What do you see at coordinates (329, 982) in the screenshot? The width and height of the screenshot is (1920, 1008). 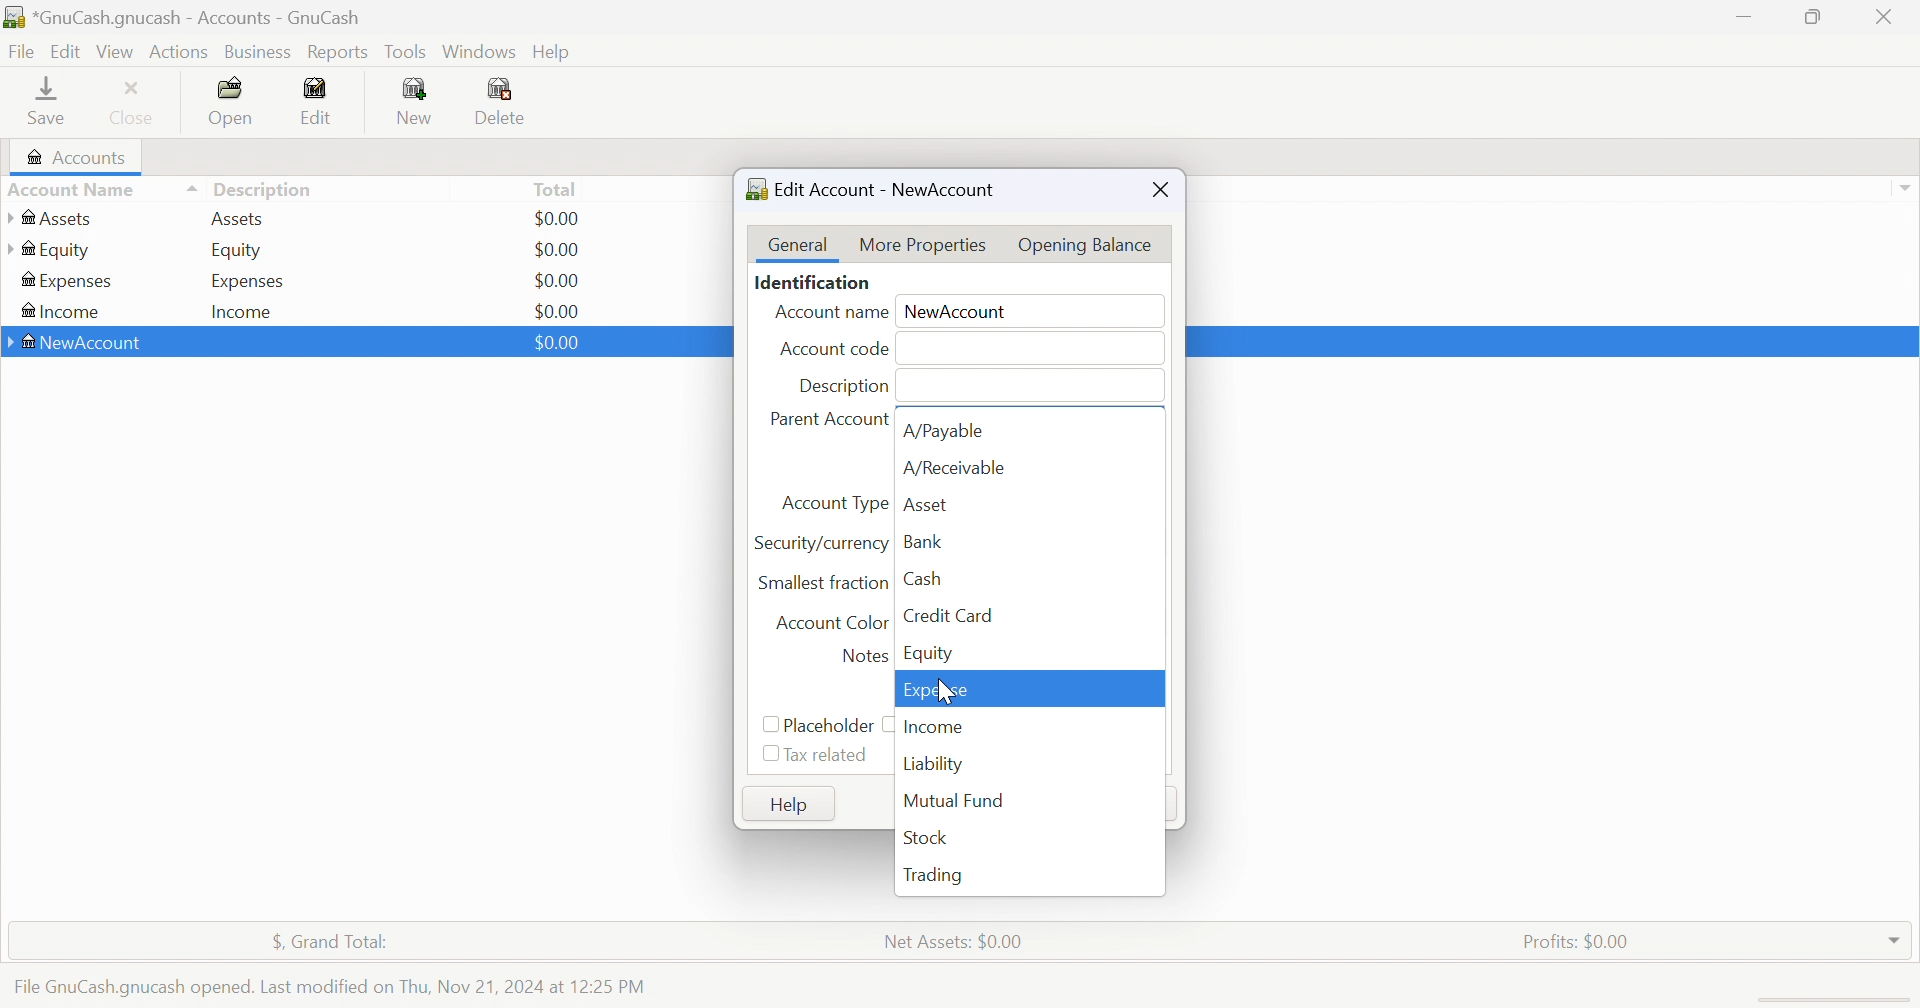 I see `File GnuCash.gnucash opened. Last modified on Thu, Nov 21, 2024 at 12:25 PM` at bounding box center [329, 982].